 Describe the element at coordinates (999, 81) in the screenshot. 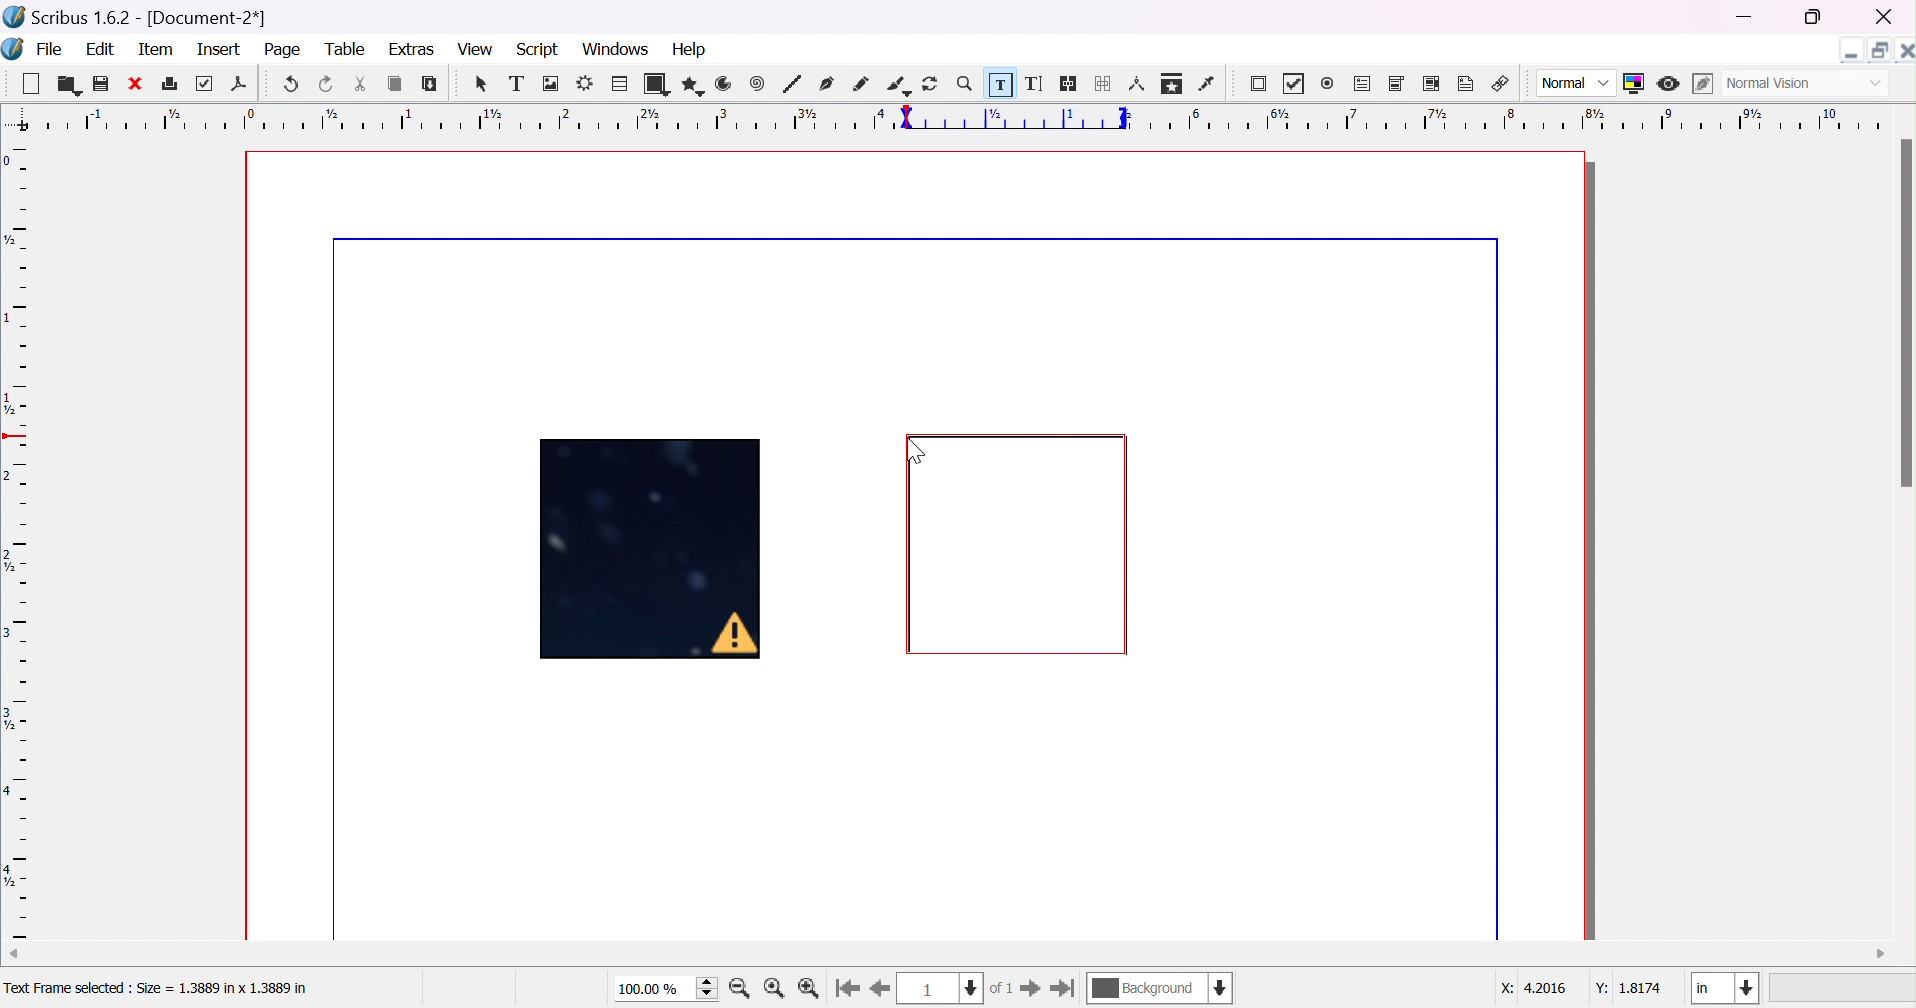

I see `edit contents of frame` at that location.